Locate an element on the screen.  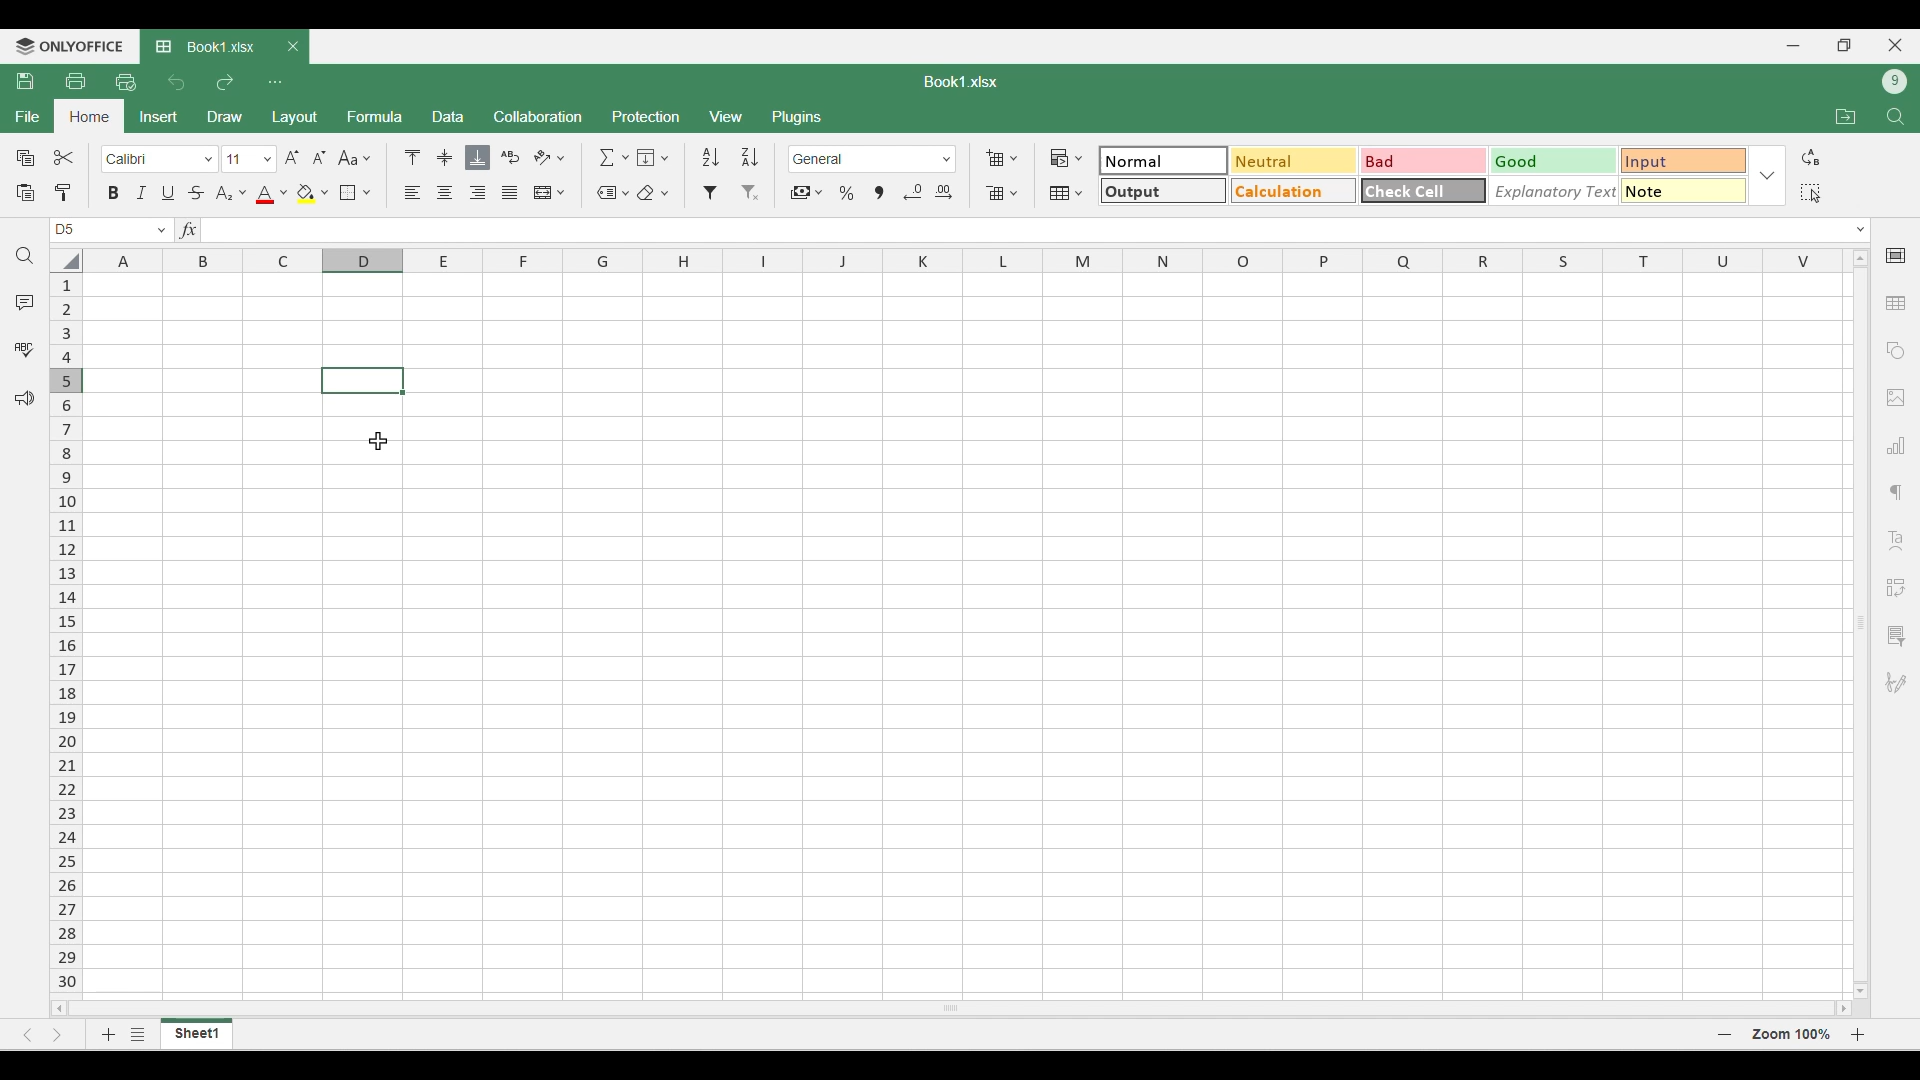
Insert shape is located at coordinates (1894, 351).